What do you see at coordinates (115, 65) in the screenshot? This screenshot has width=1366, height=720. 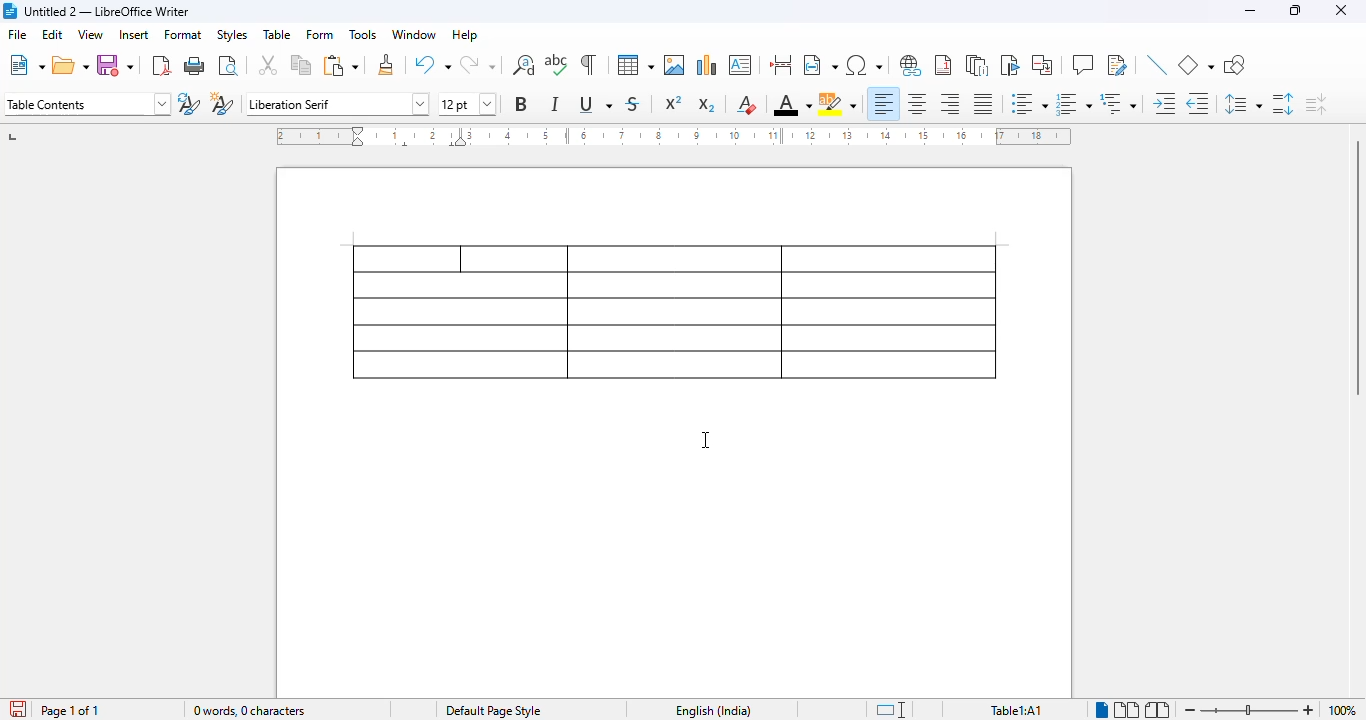 I see `save` at bounding box center [115, 65].